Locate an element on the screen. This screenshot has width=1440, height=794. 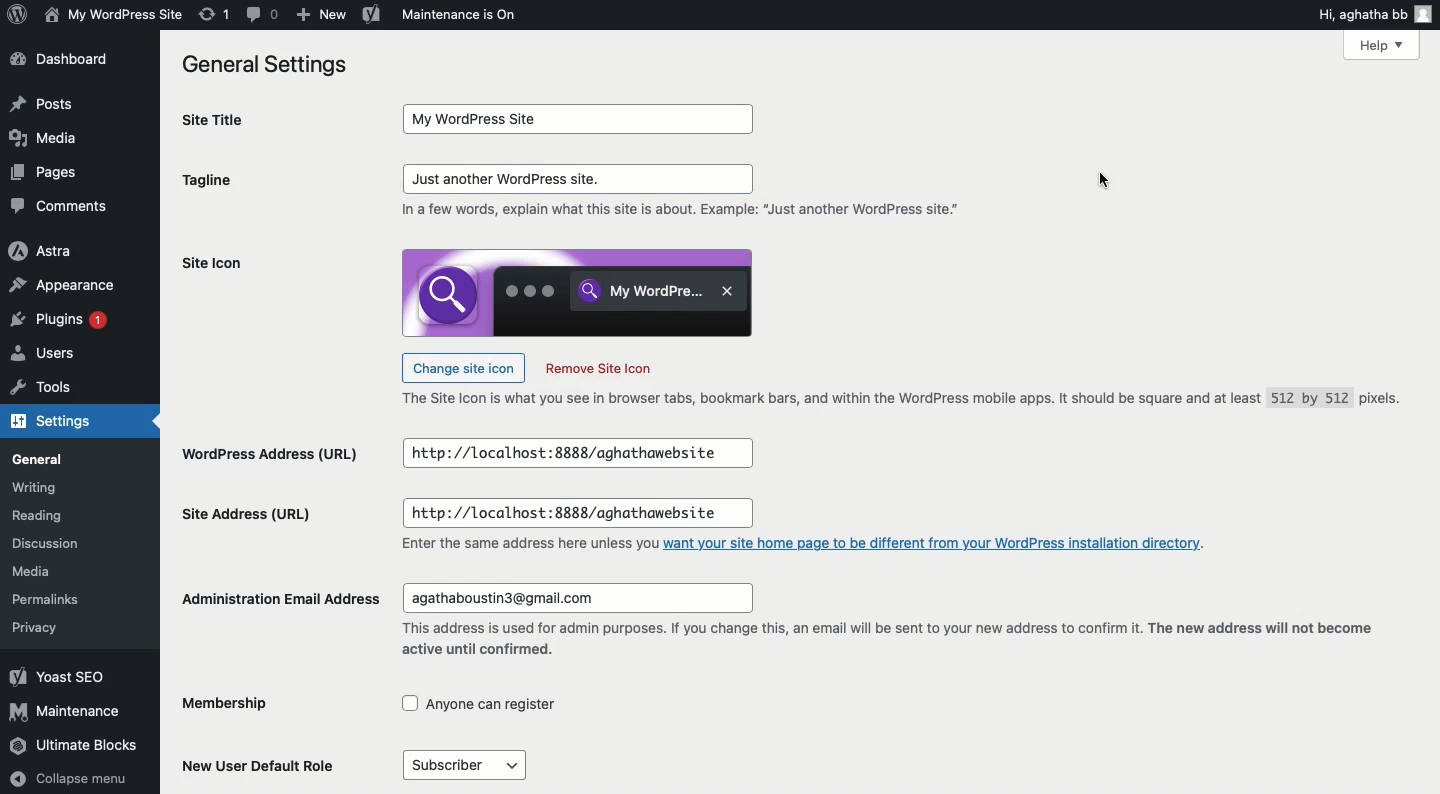
Writing is located at coordinates (35, 487).